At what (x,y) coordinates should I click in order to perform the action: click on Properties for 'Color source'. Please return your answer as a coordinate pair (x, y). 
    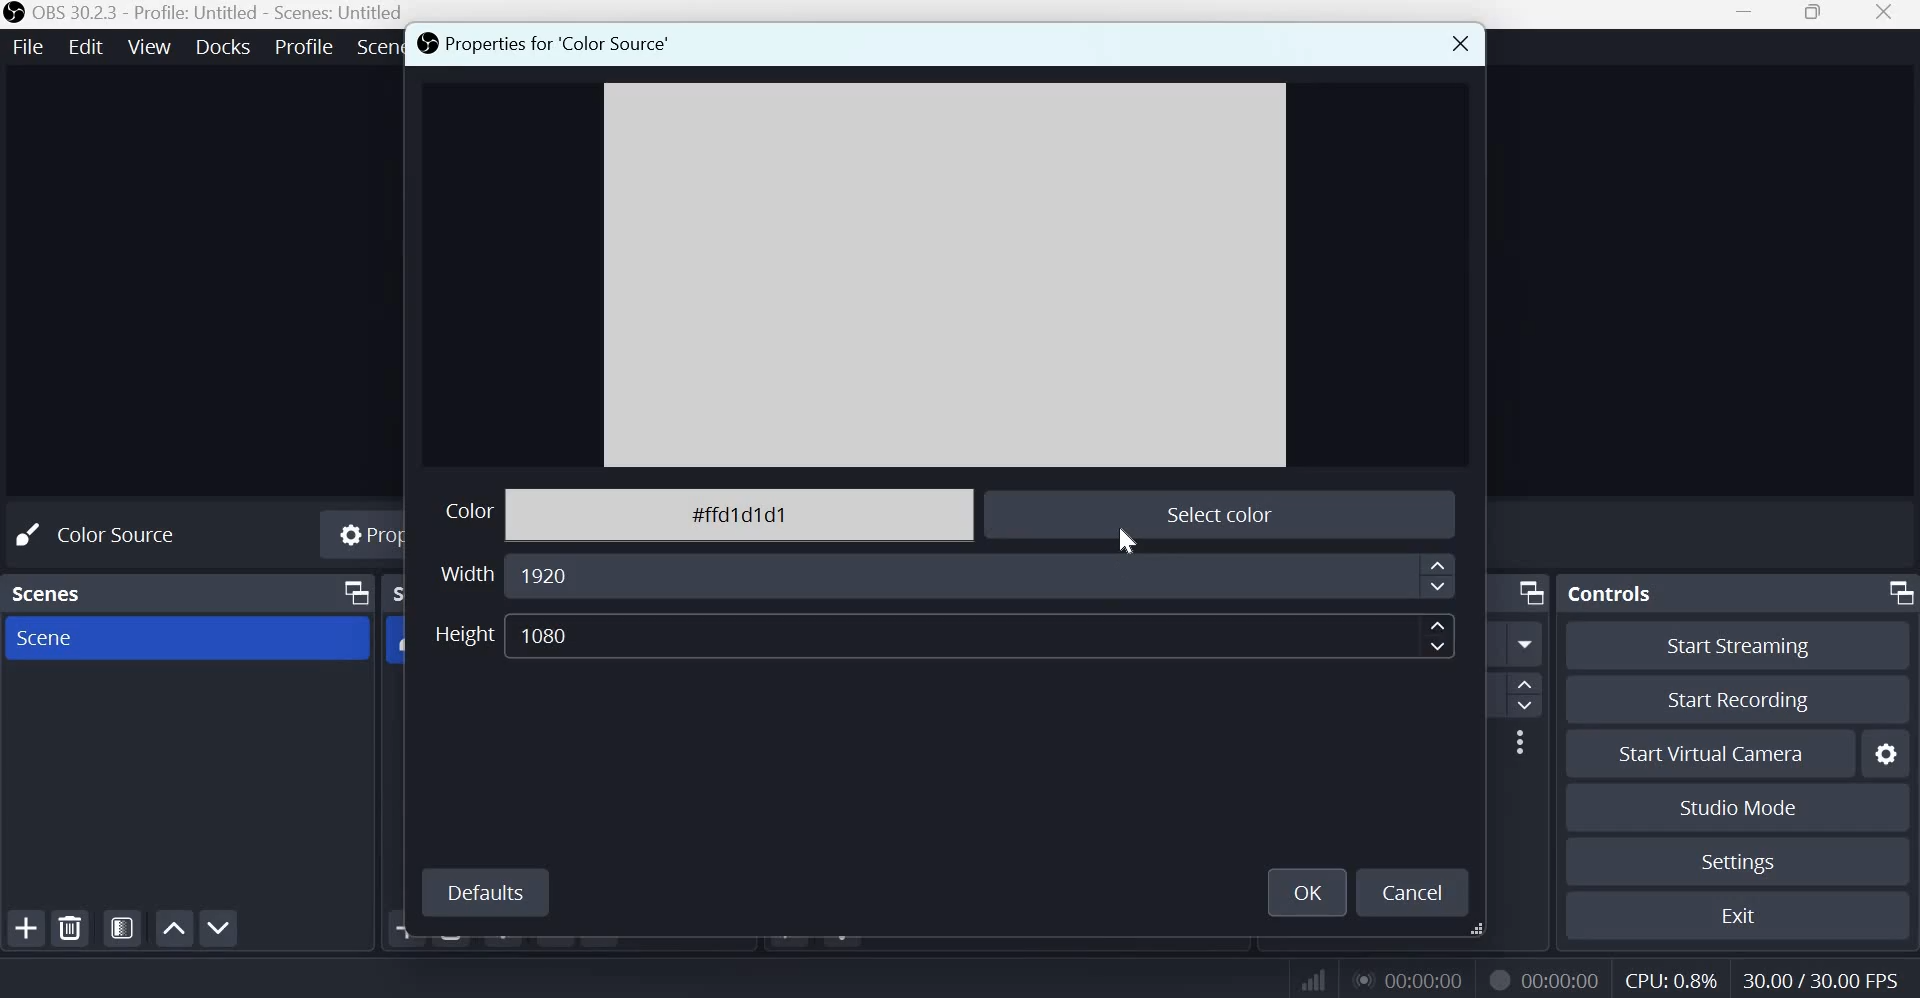
    Looking at the image, I should click on (544, 46).